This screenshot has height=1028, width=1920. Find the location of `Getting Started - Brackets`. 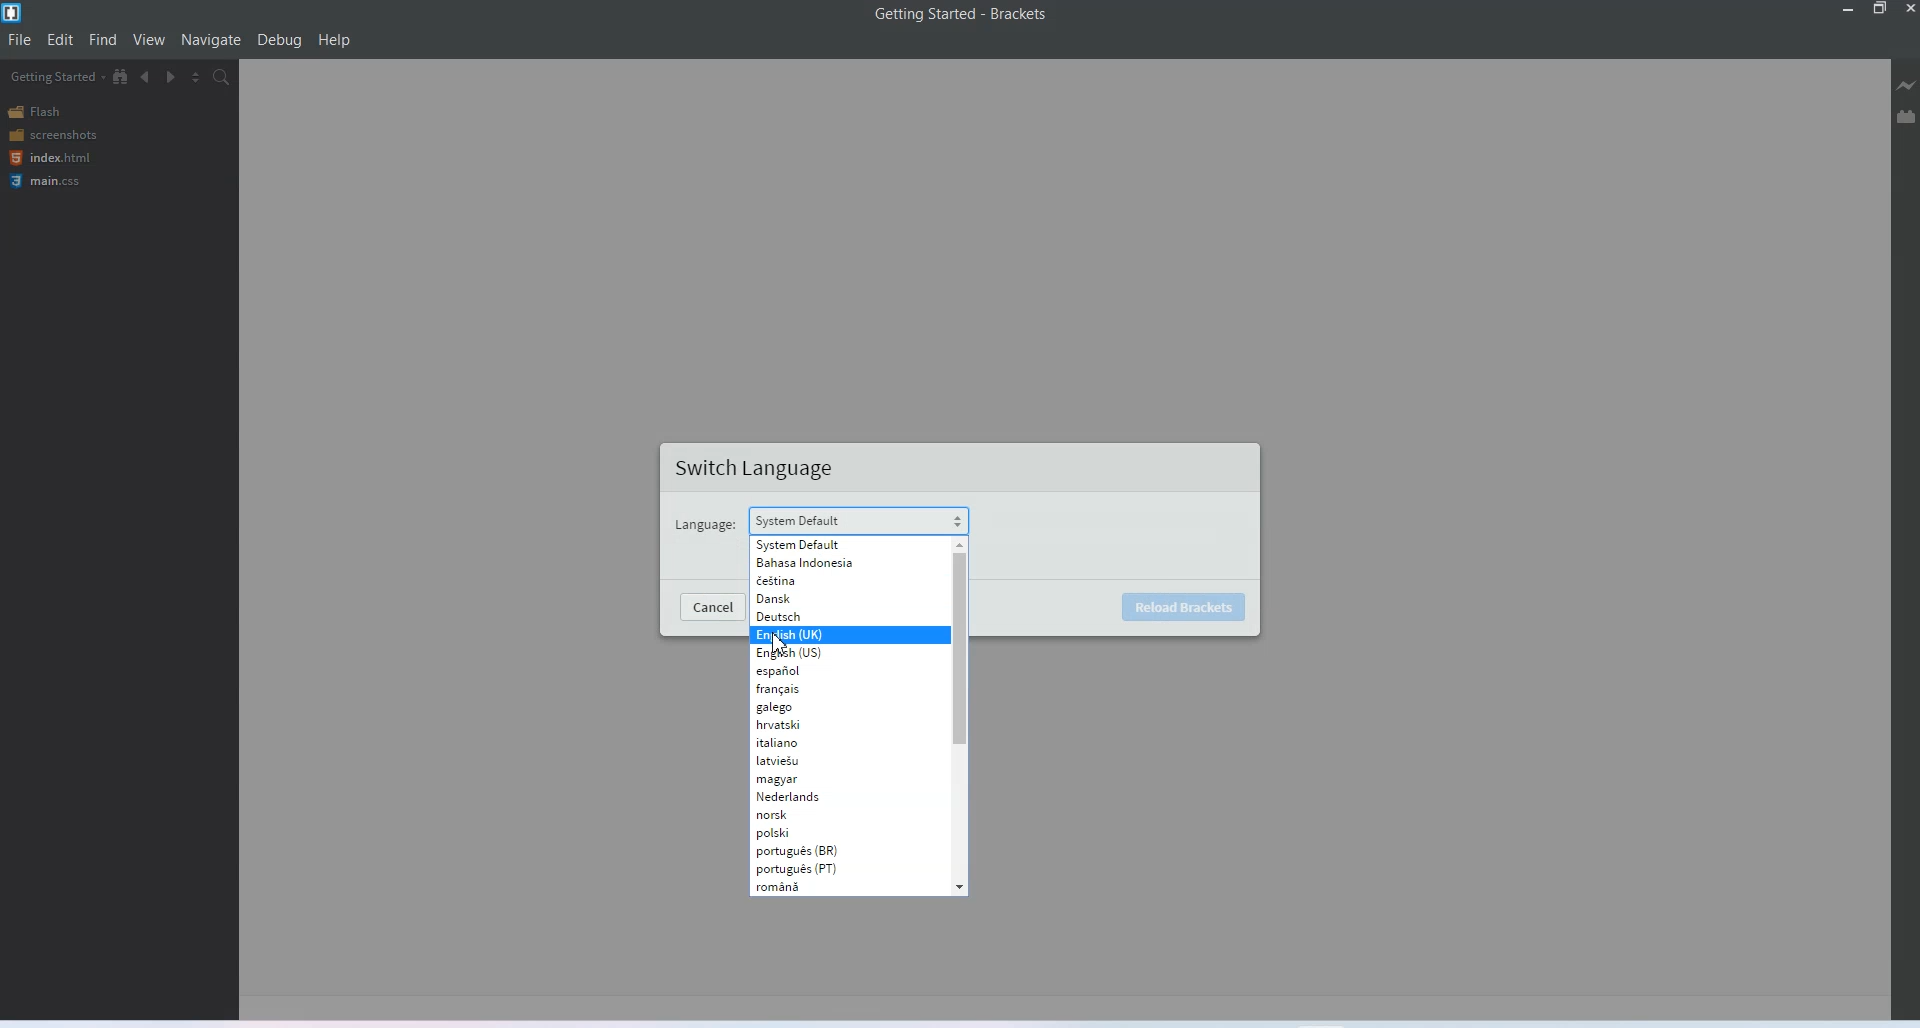

Getting Started - Brackets is located at coordinates (960, 15).